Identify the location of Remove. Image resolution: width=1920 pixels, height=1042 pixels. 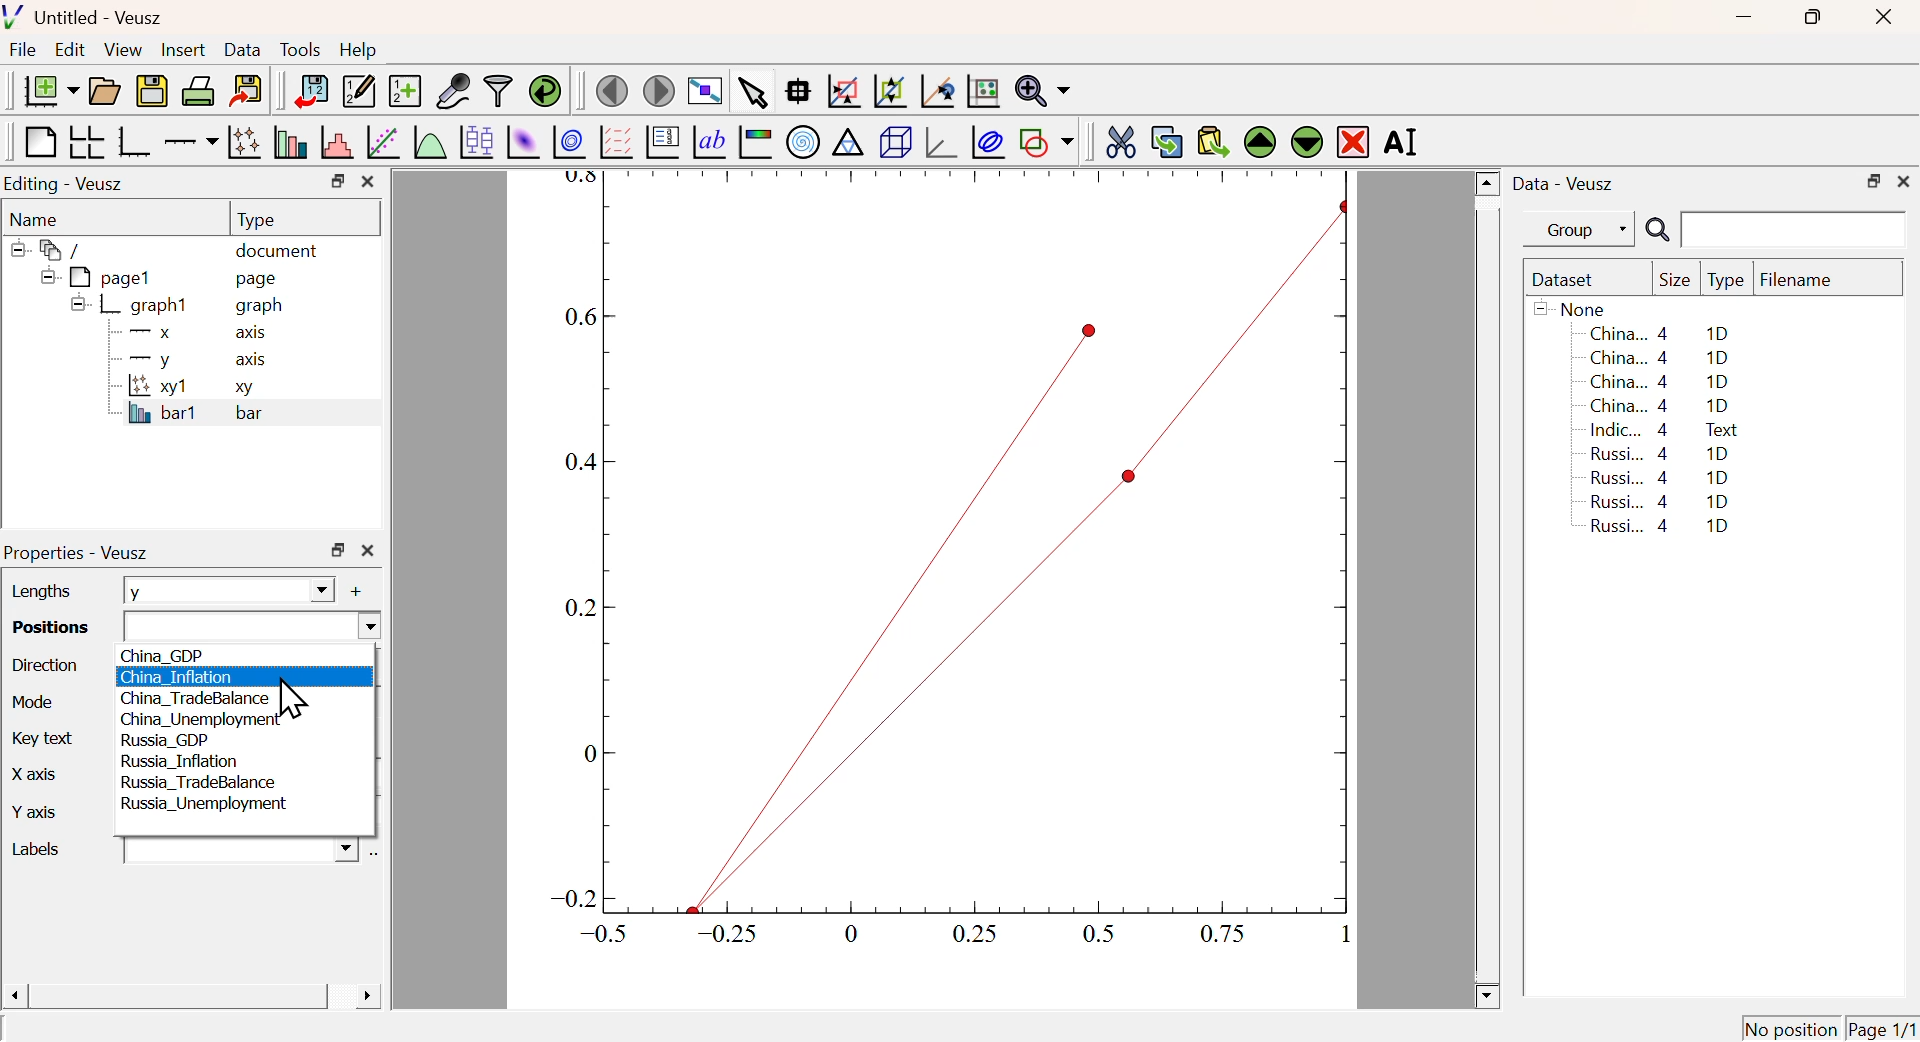
(1354, 143).